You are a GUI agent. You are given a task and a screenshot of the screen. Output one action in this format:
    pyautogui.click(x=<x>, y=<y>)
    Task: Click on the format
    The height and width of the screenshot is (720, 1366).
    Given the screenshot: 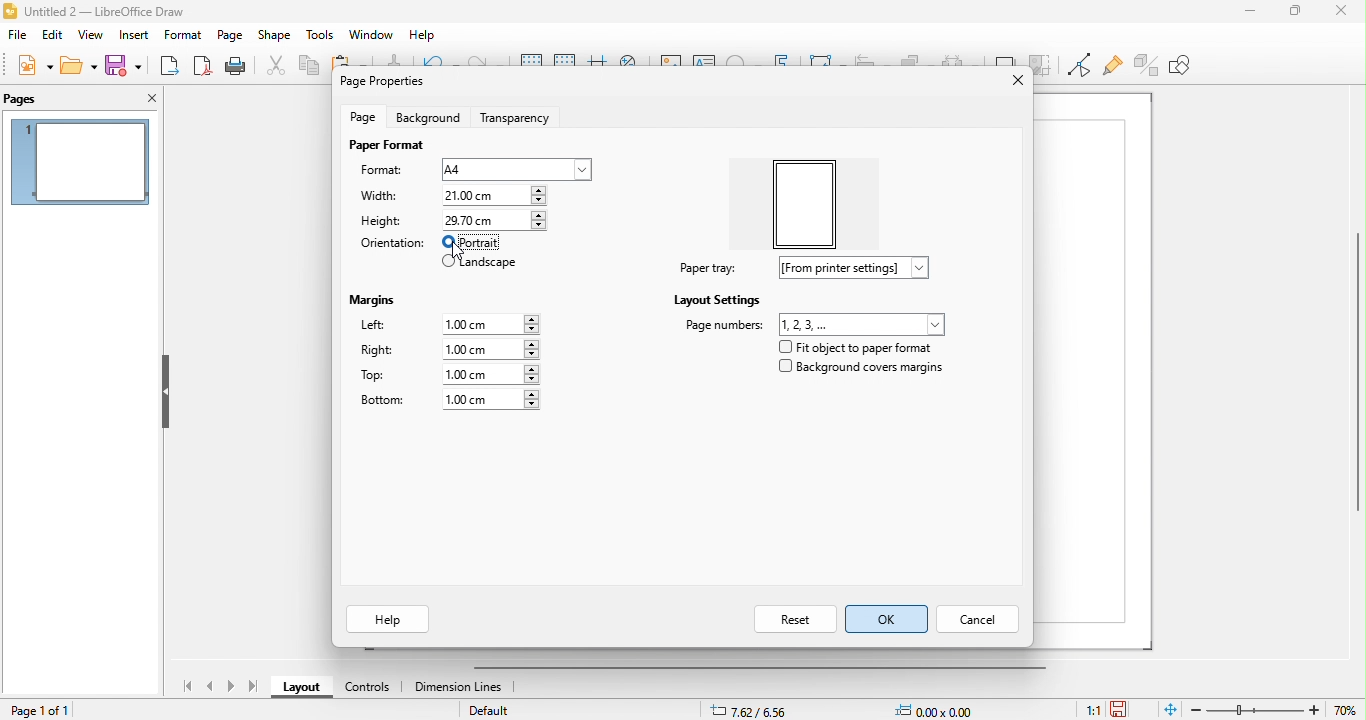 What is the action you would take?
    pyautogui.click(x=383, y=170)
    